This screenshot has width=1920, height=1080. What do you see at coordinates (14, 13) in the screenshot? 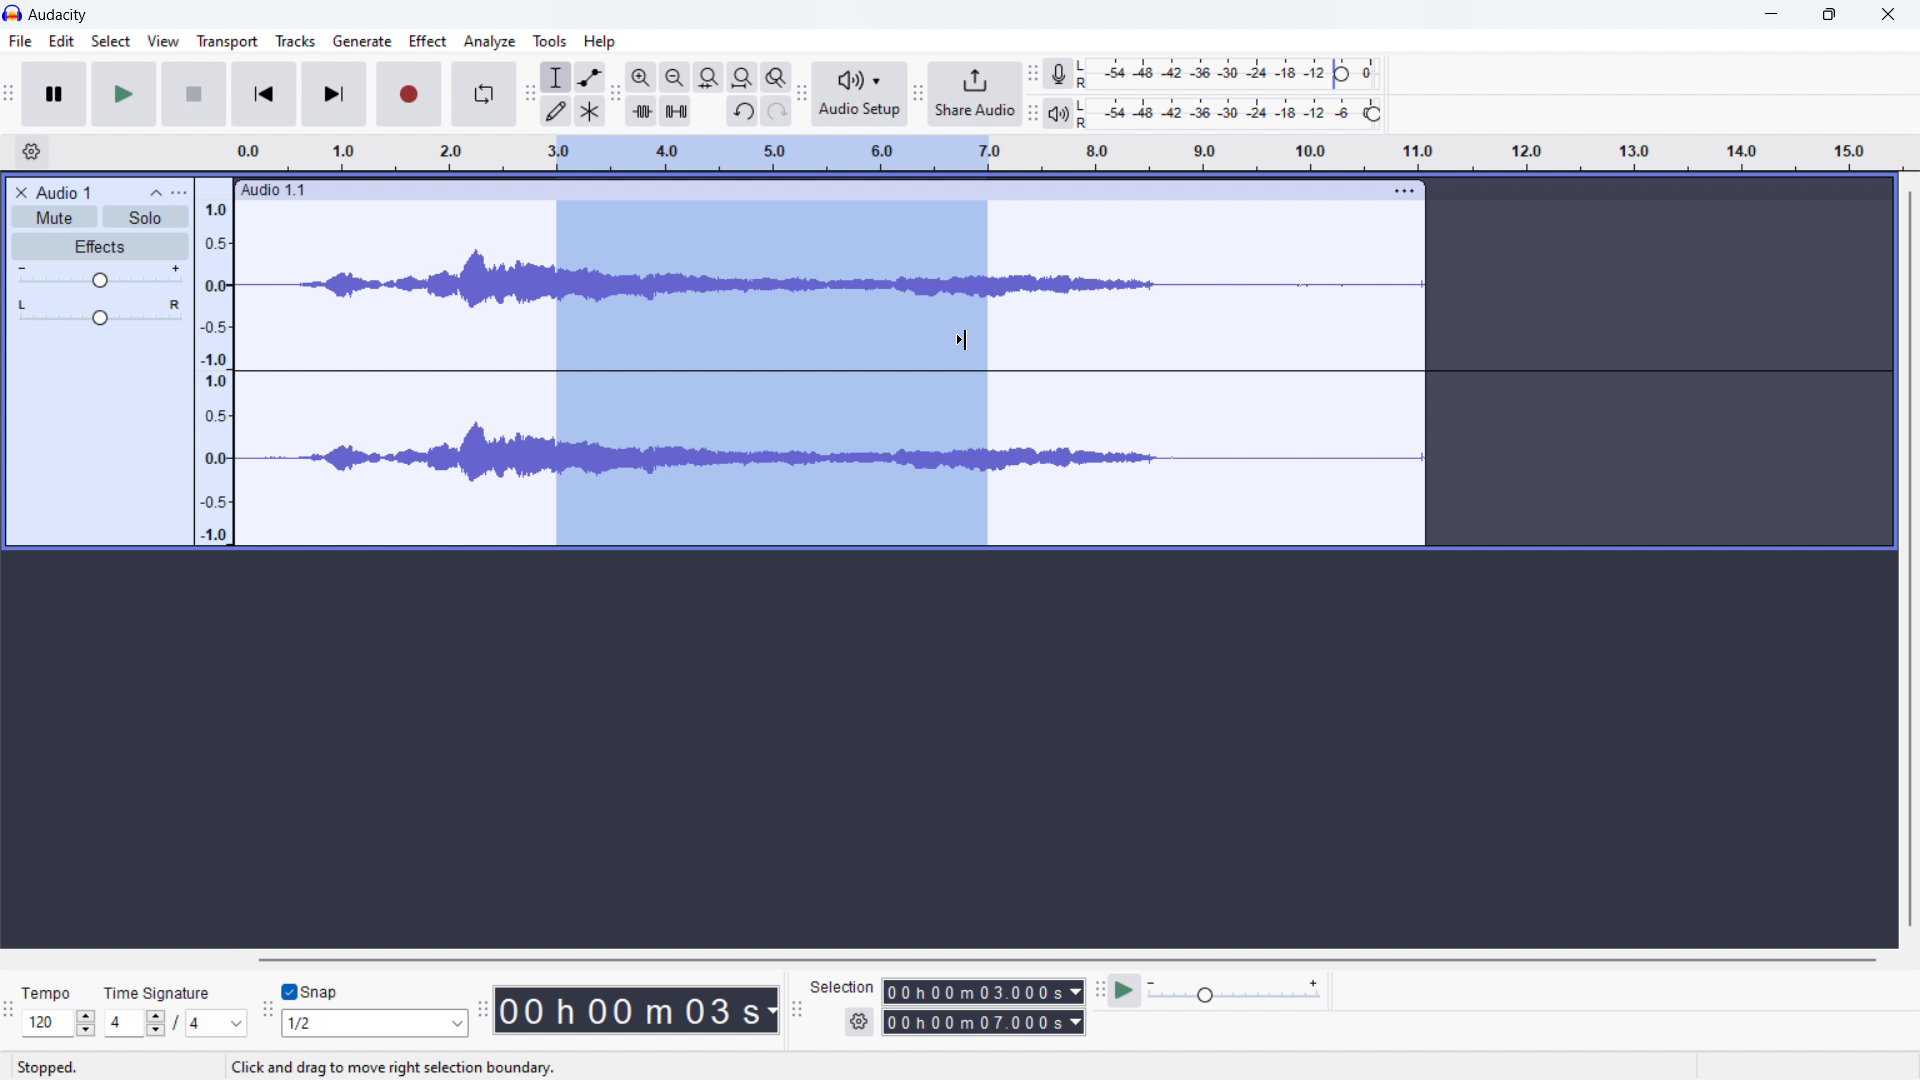
I see `logo` at bounding box center [14, 13].